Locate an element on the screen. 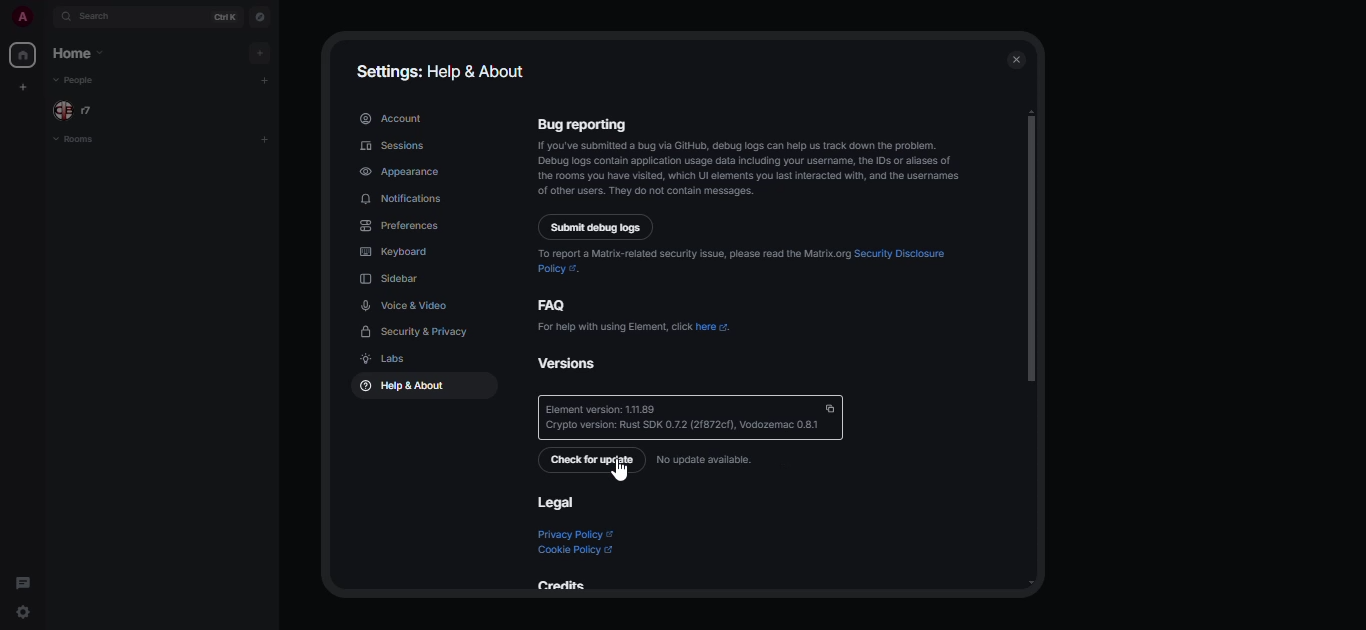 The height and width of the screenshot is (630, 1366). for help with using element, click here is located at coordinates (636, 326).